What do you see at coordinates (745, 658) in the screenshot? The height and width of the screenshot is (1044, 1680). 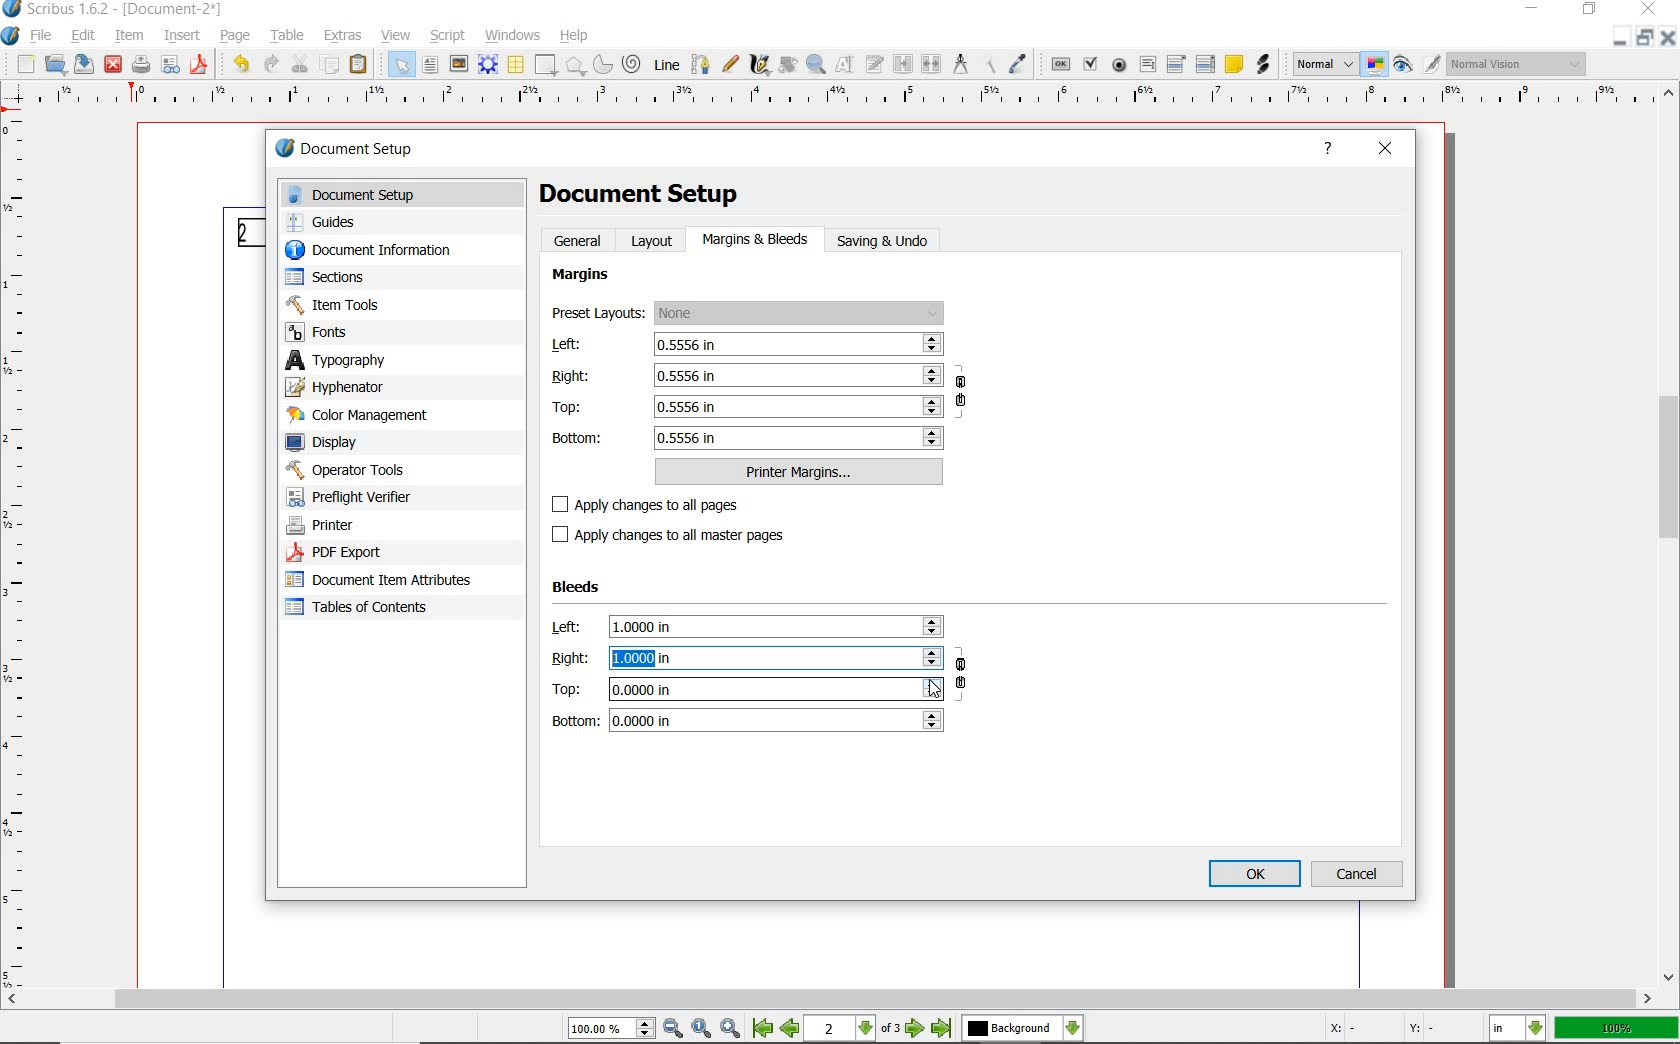 I see `Right: 1.0000 in` at bounding box center [745, 658].